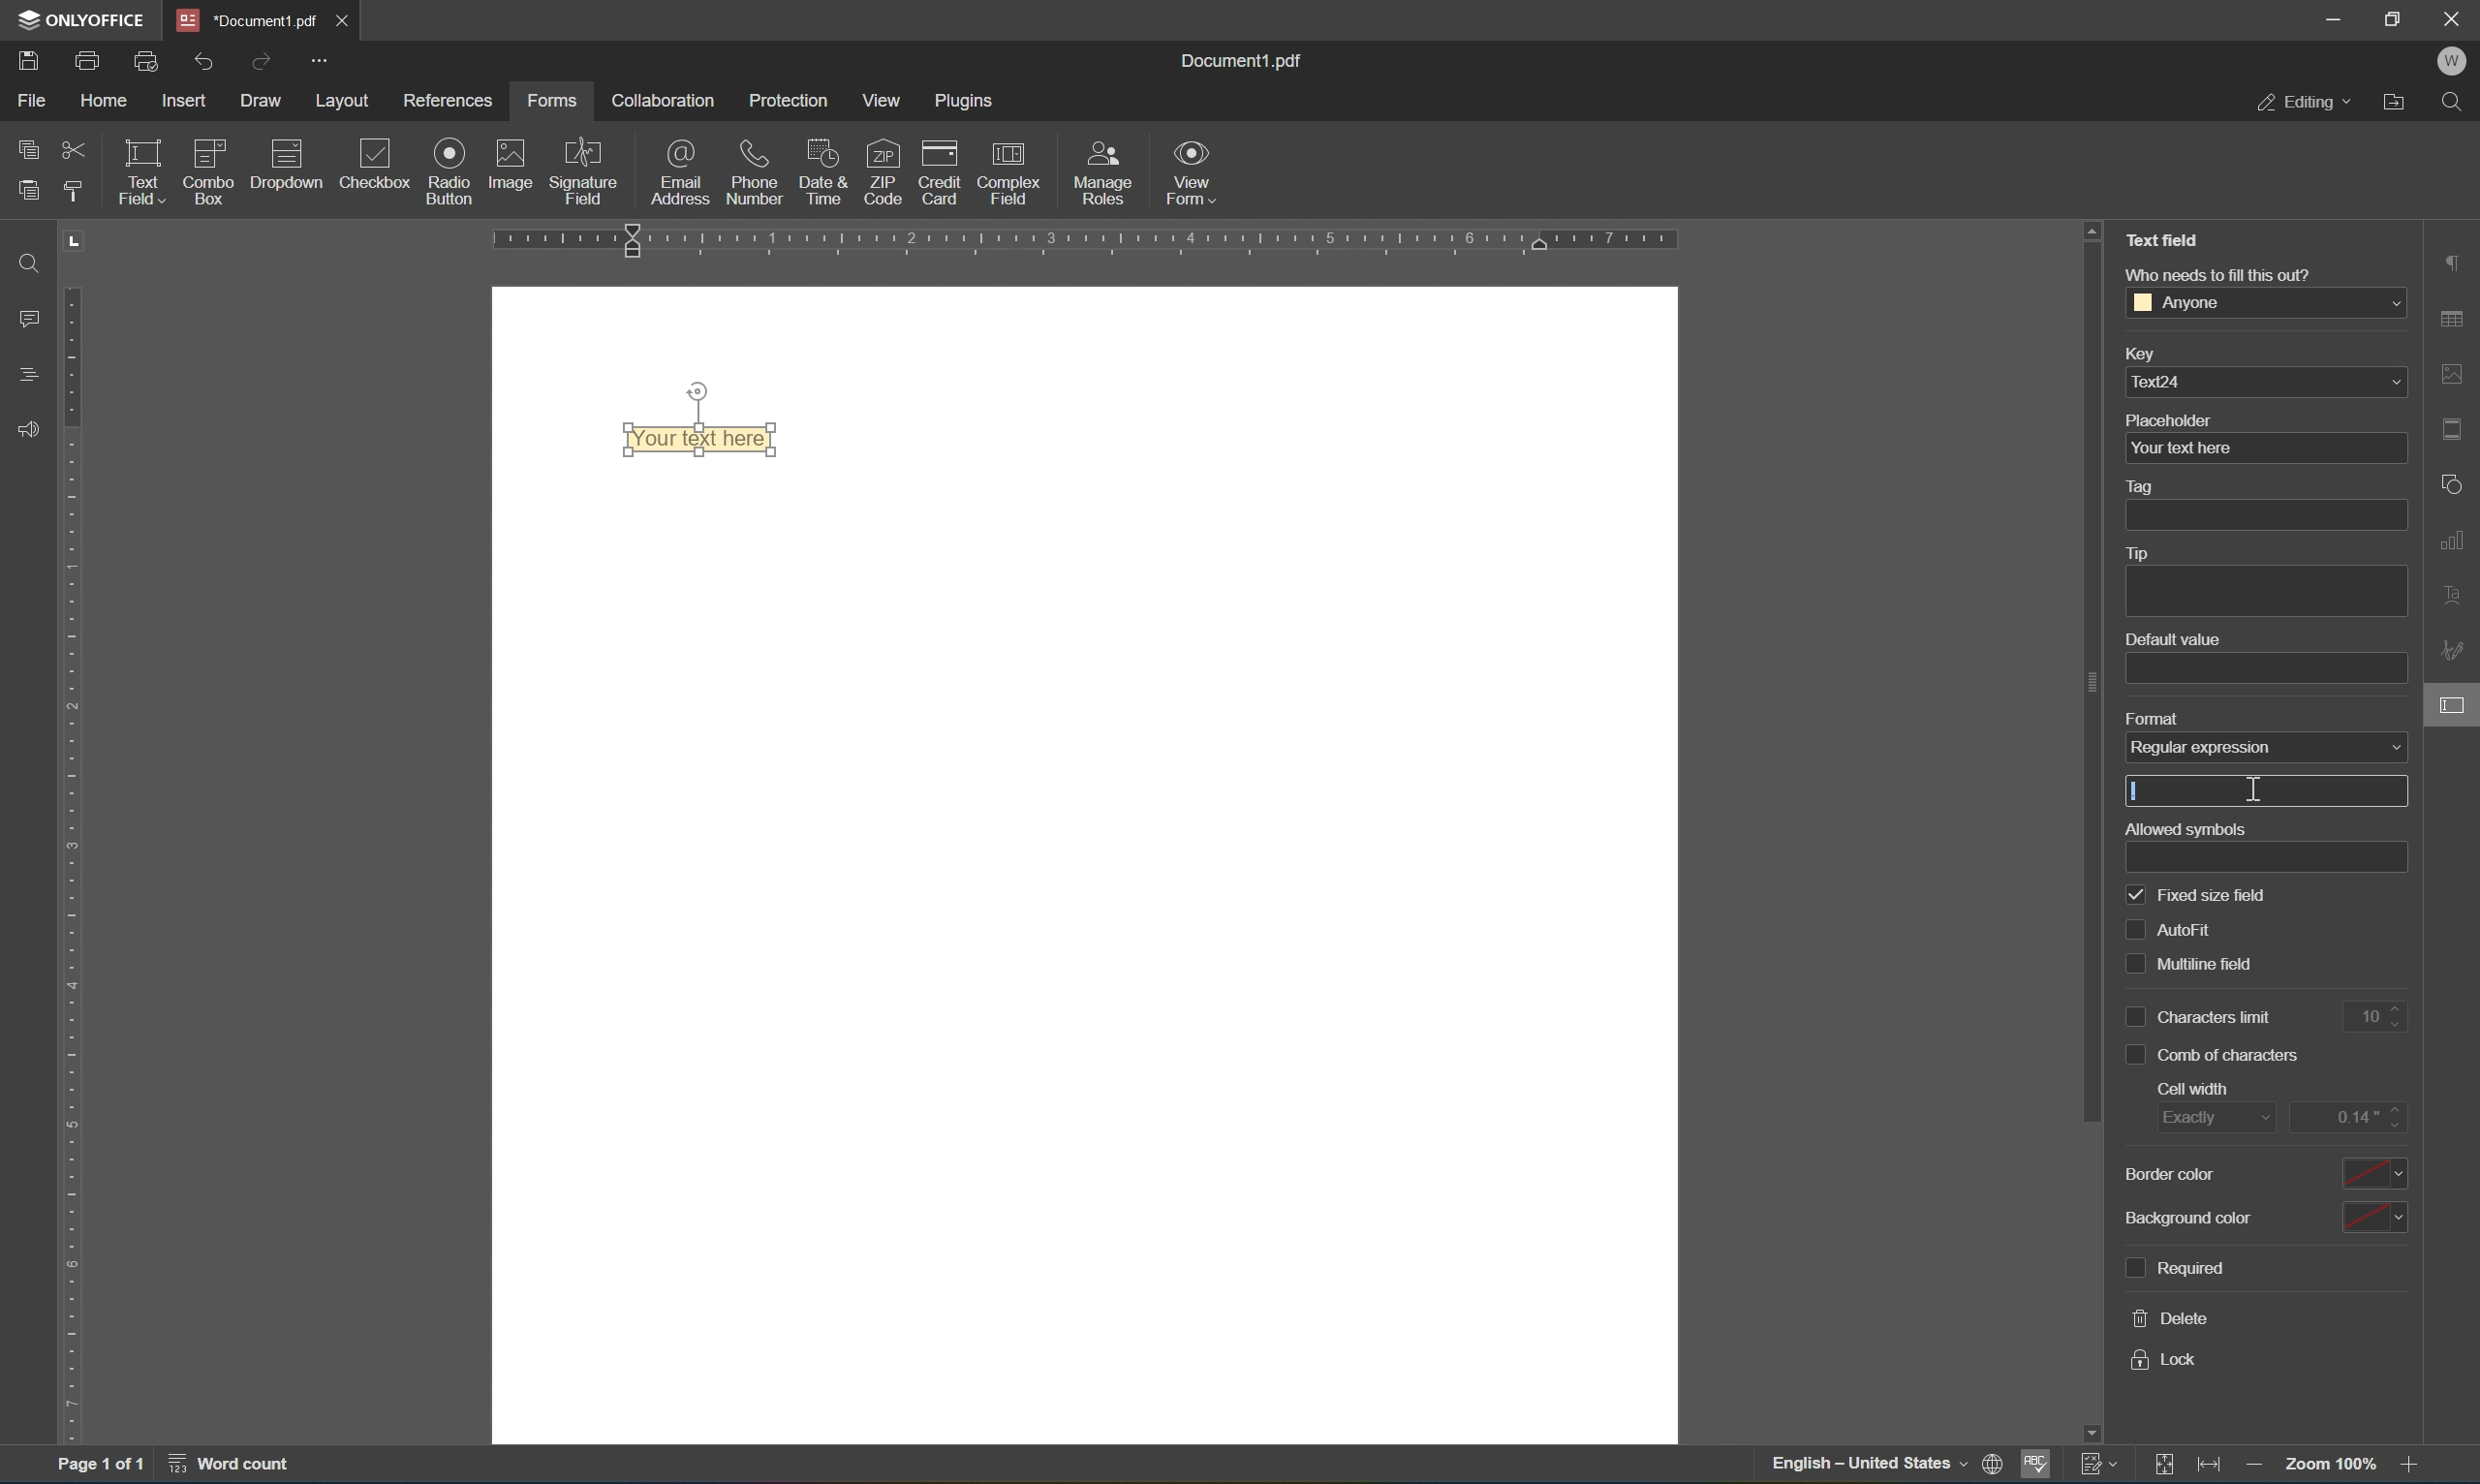  I want to click on file, so click(31, 99).